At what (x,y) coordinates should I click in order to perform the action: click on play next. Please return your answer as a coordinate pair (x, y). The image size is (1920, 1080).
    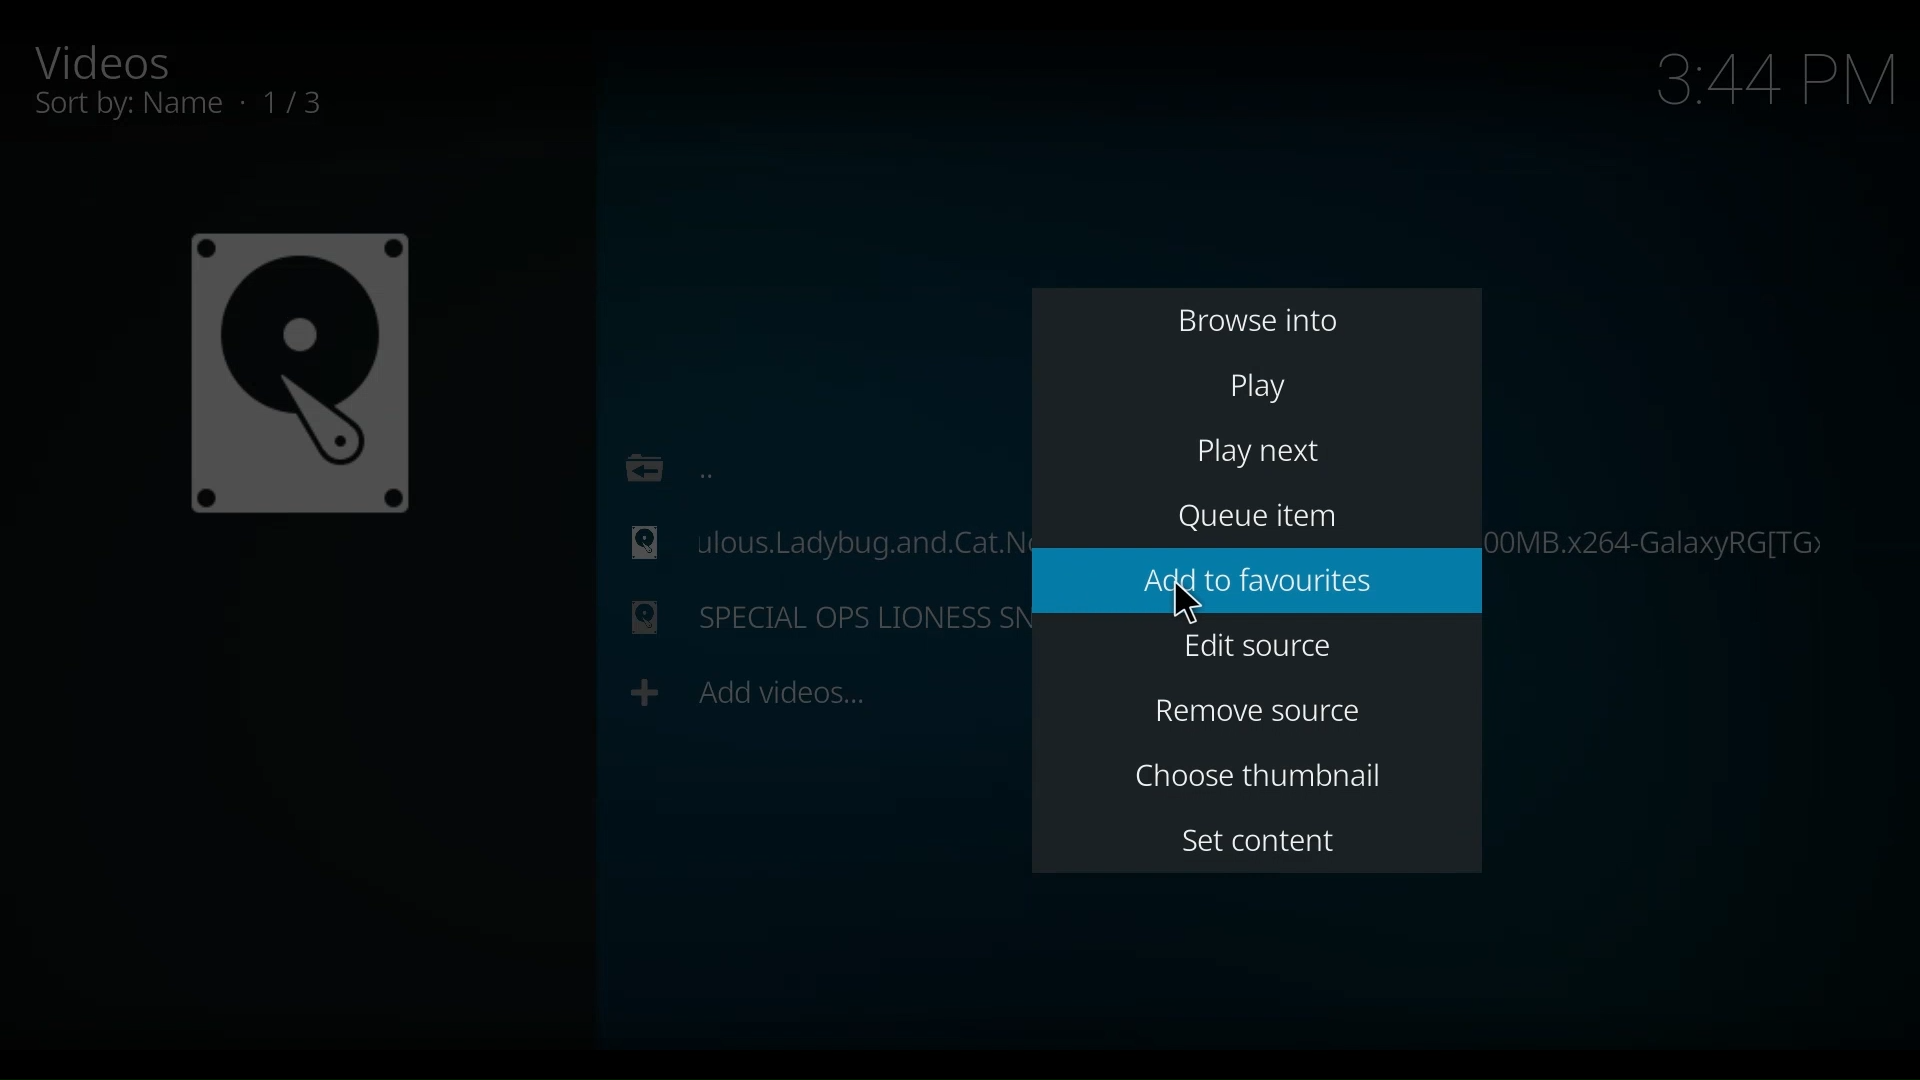
    Looking at the image, I should click on (1259, 455).